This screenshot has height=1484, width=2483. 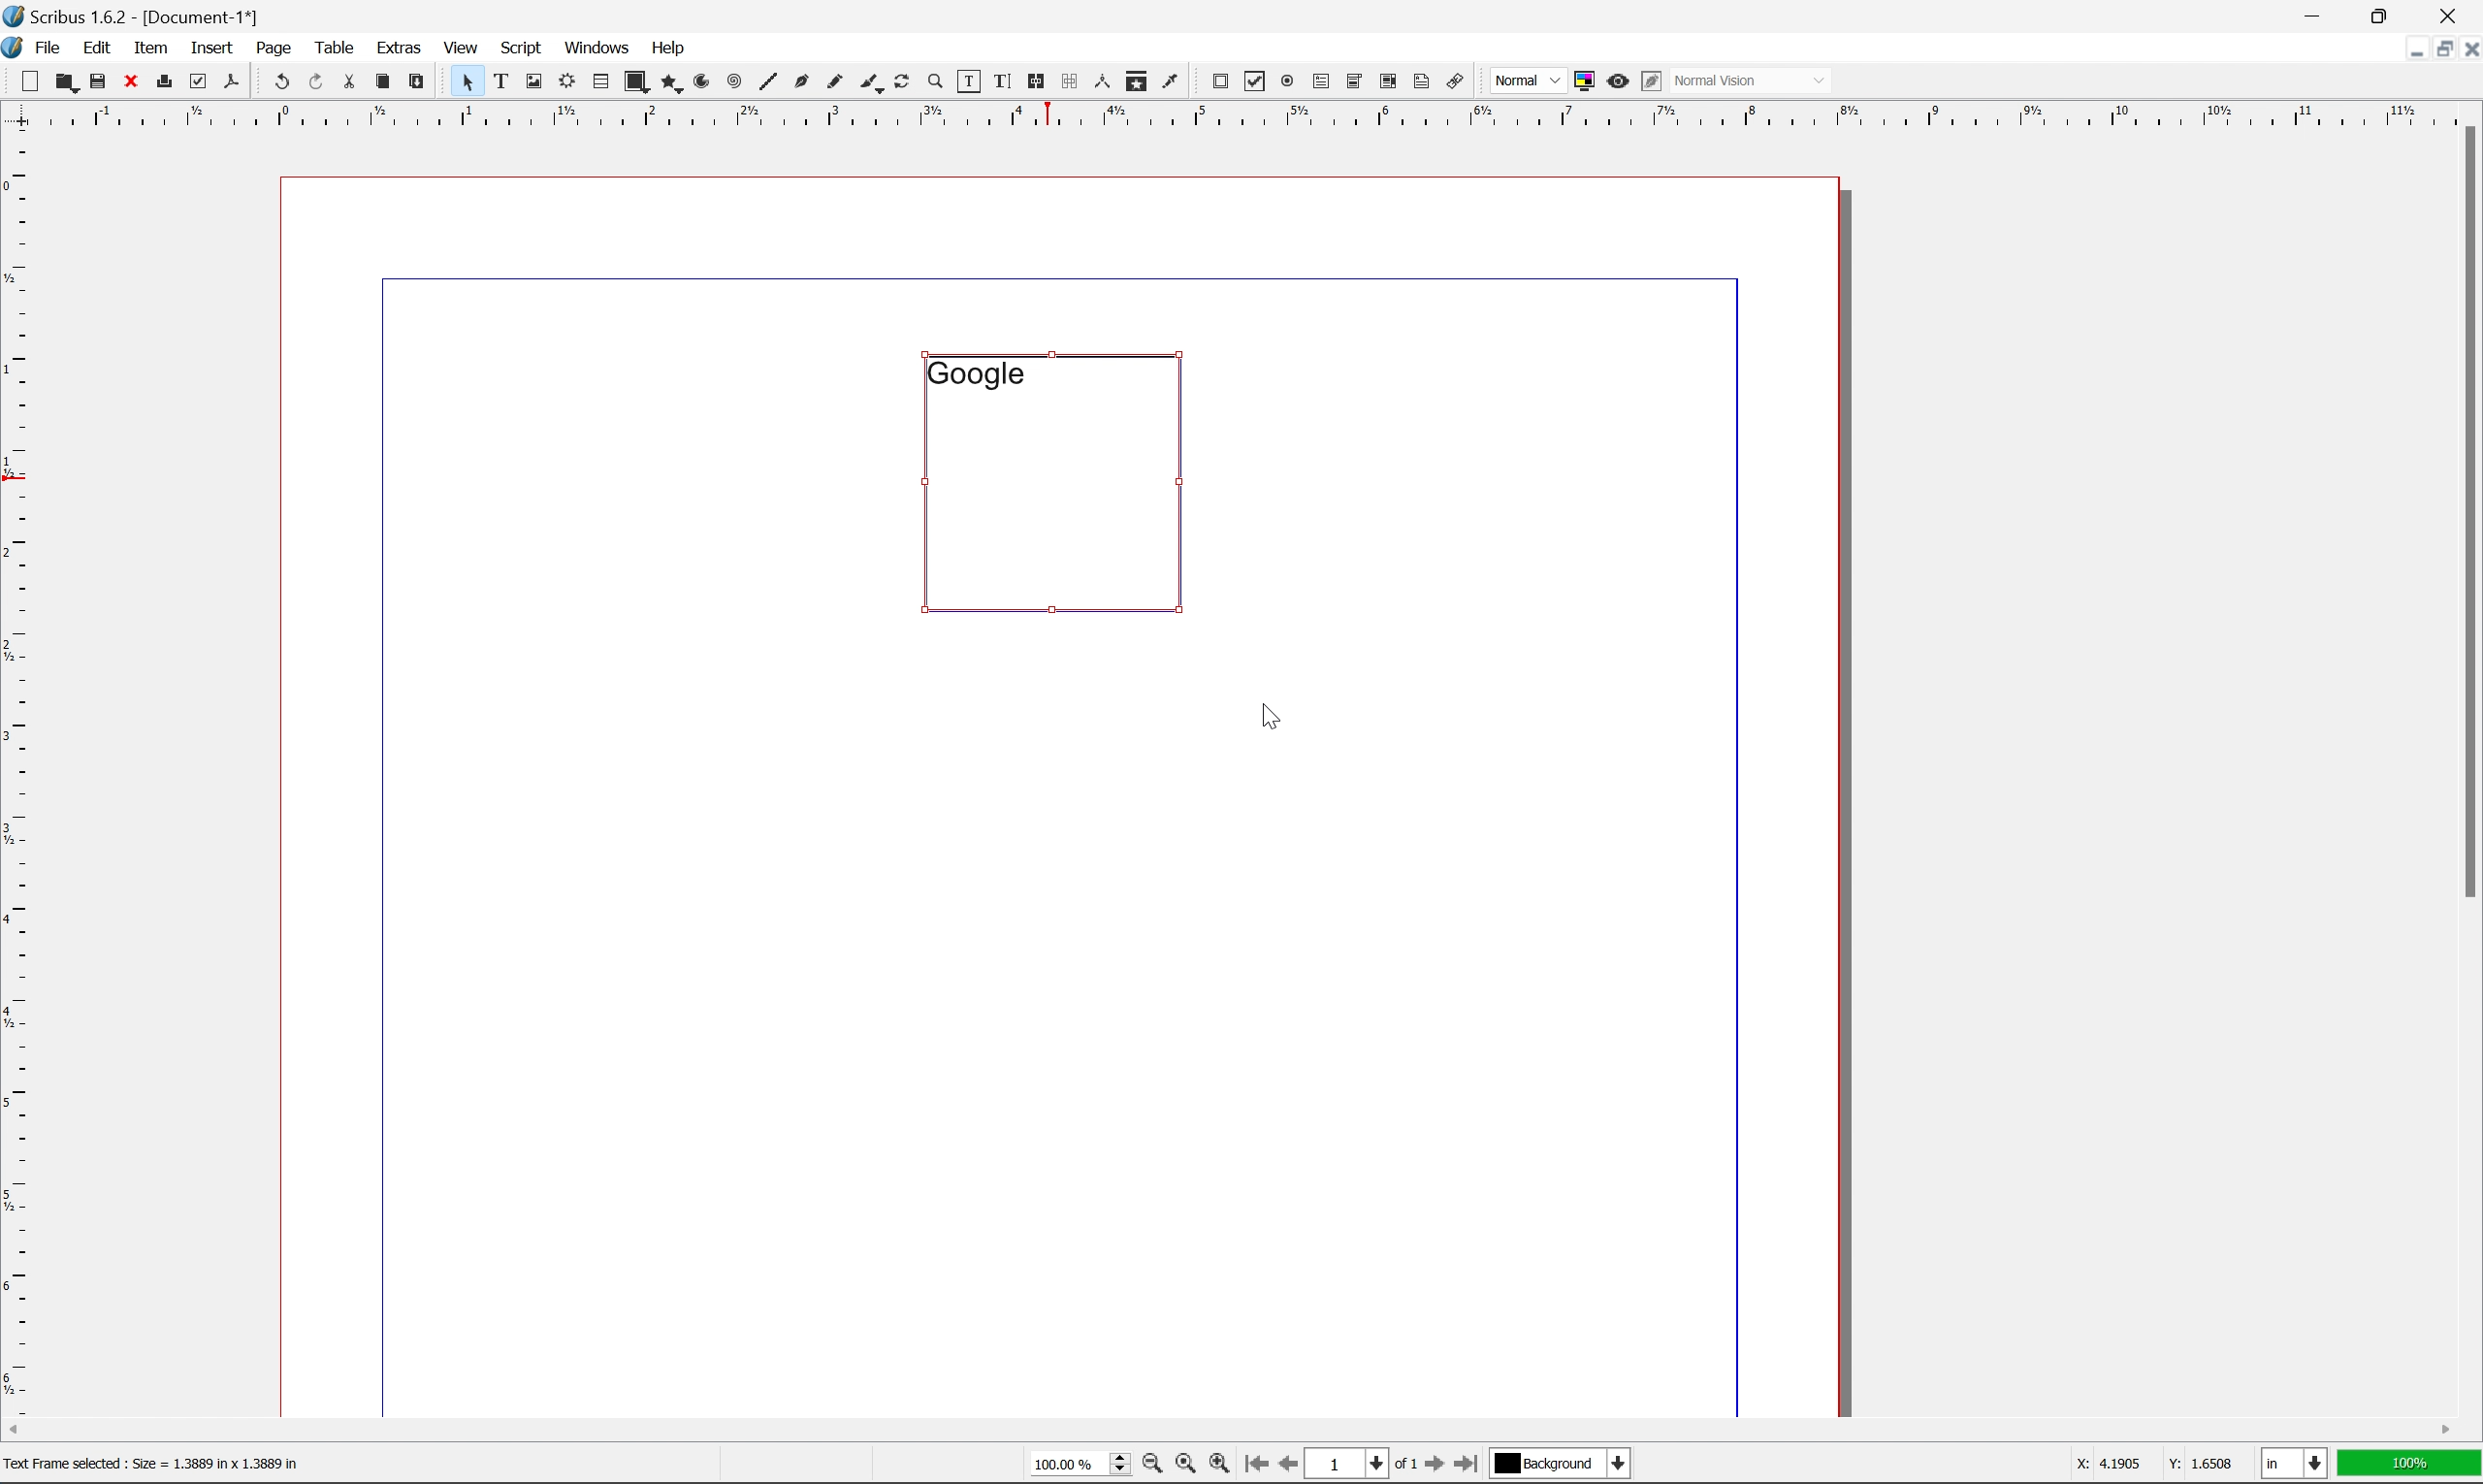 What do you see at coordinates (212, 46) in the screenshot?
I see `insert` at bounding box center [212, 46].